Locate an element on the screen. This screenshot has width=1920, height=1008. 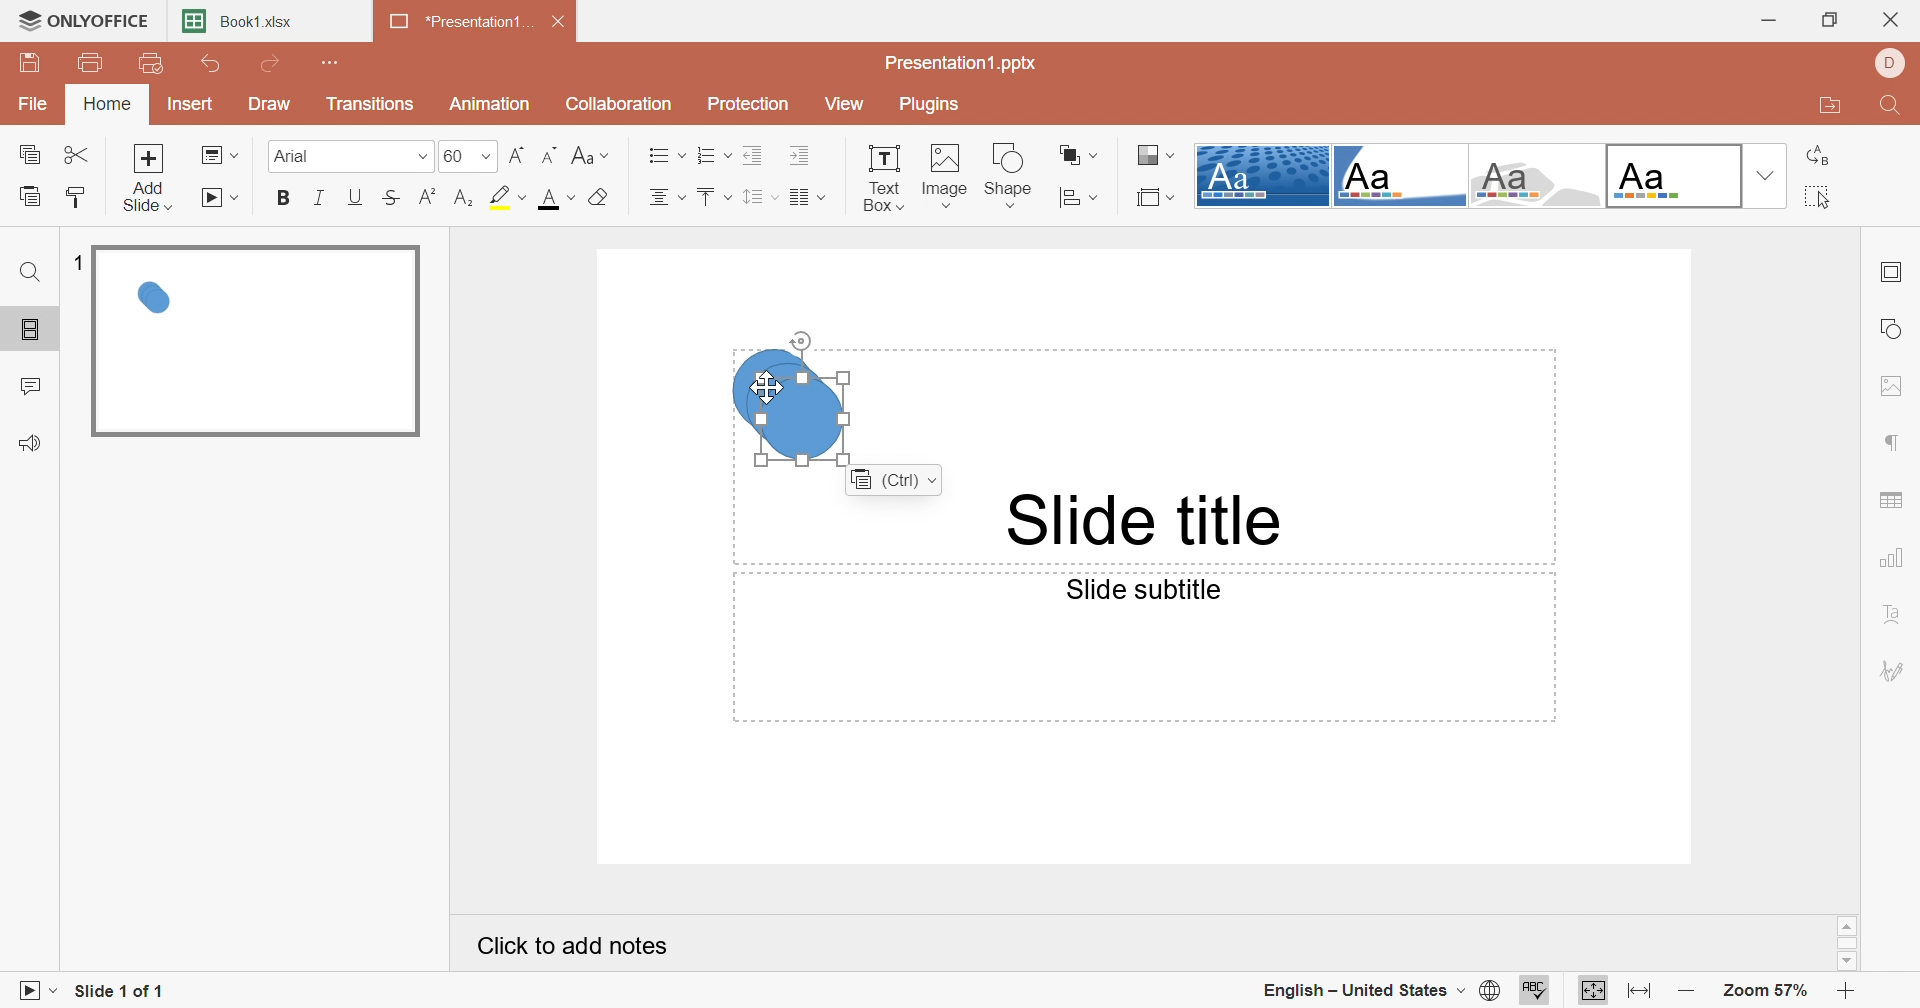
Cursor is located at coordinates (768, 389).